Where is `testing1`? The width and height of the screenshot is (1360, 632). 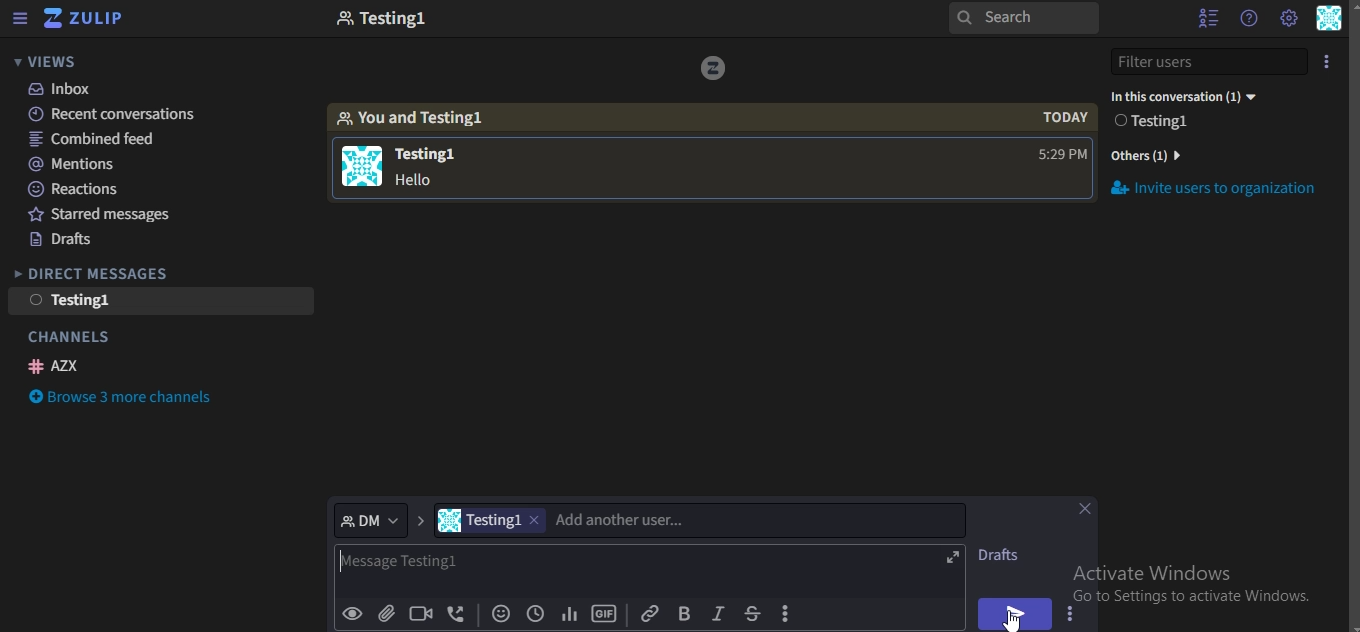 testing1 is located at coordinates (118, 303).